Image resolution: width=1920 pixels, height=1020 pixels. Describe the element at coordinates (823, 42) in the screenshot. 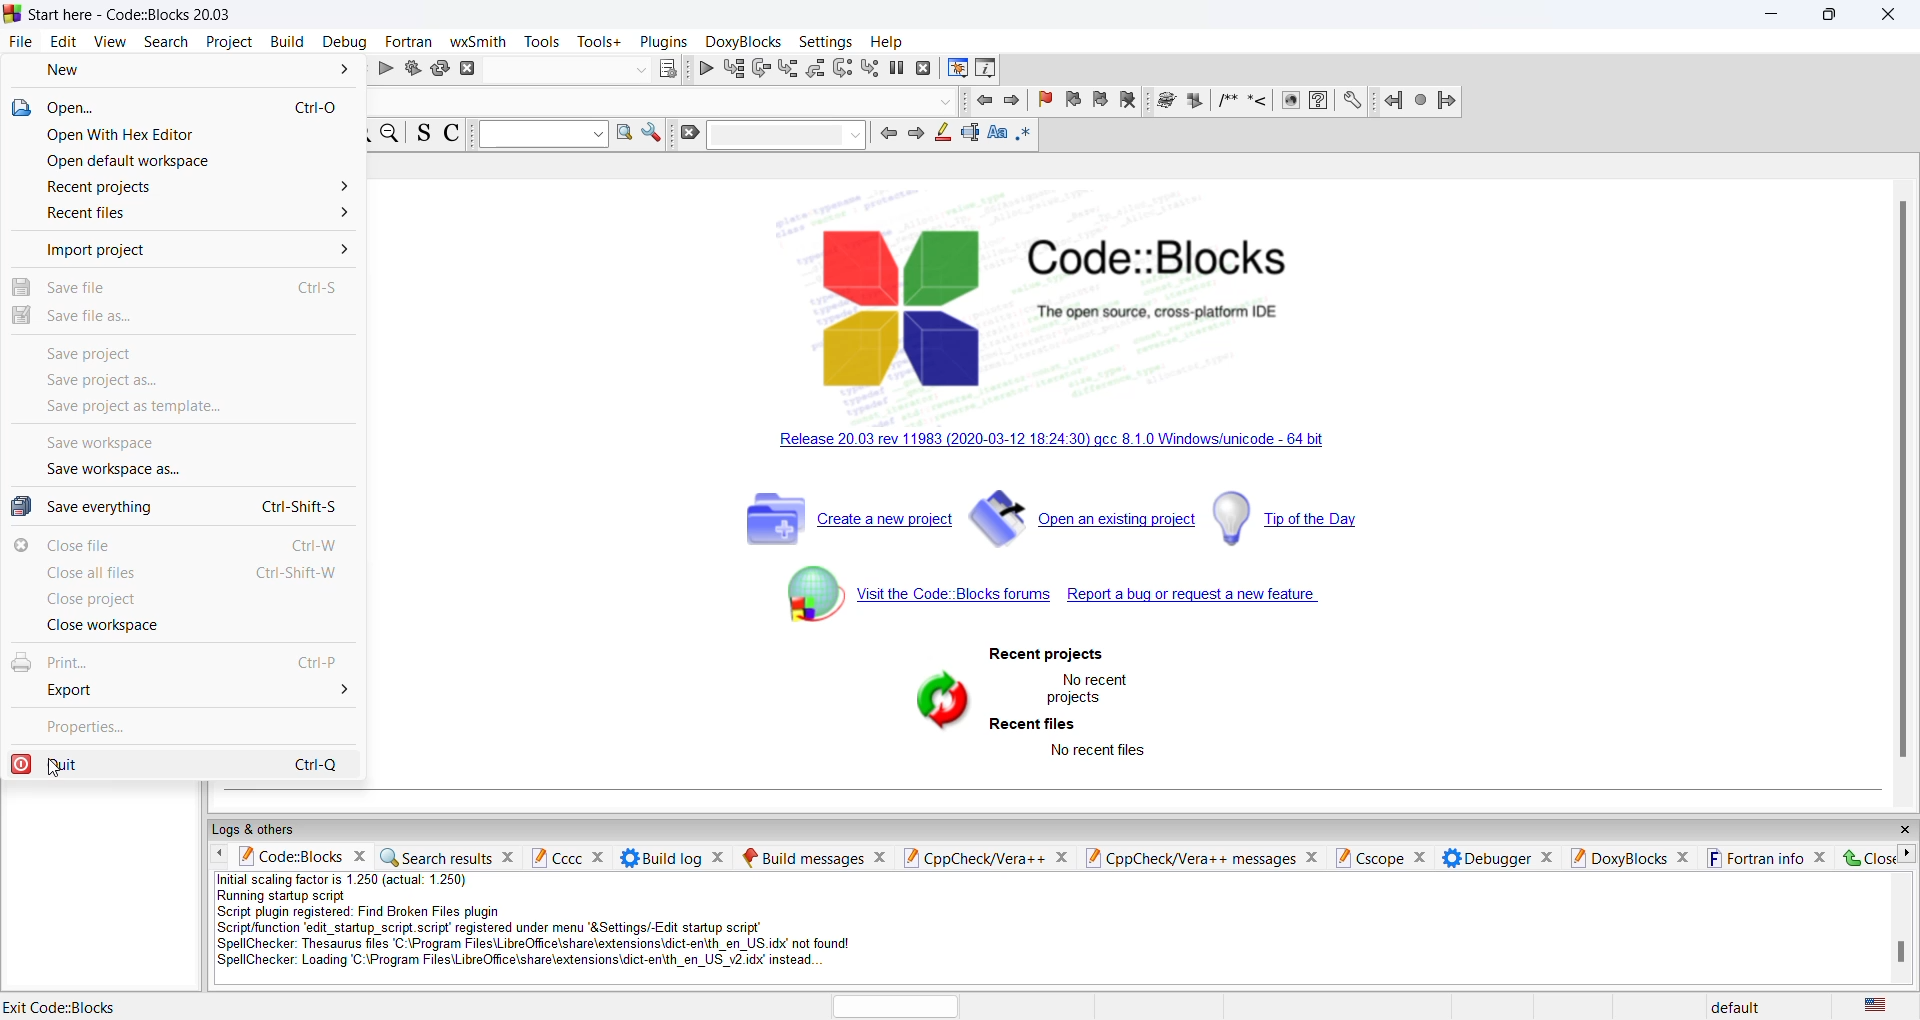

I see `settings` at that location.